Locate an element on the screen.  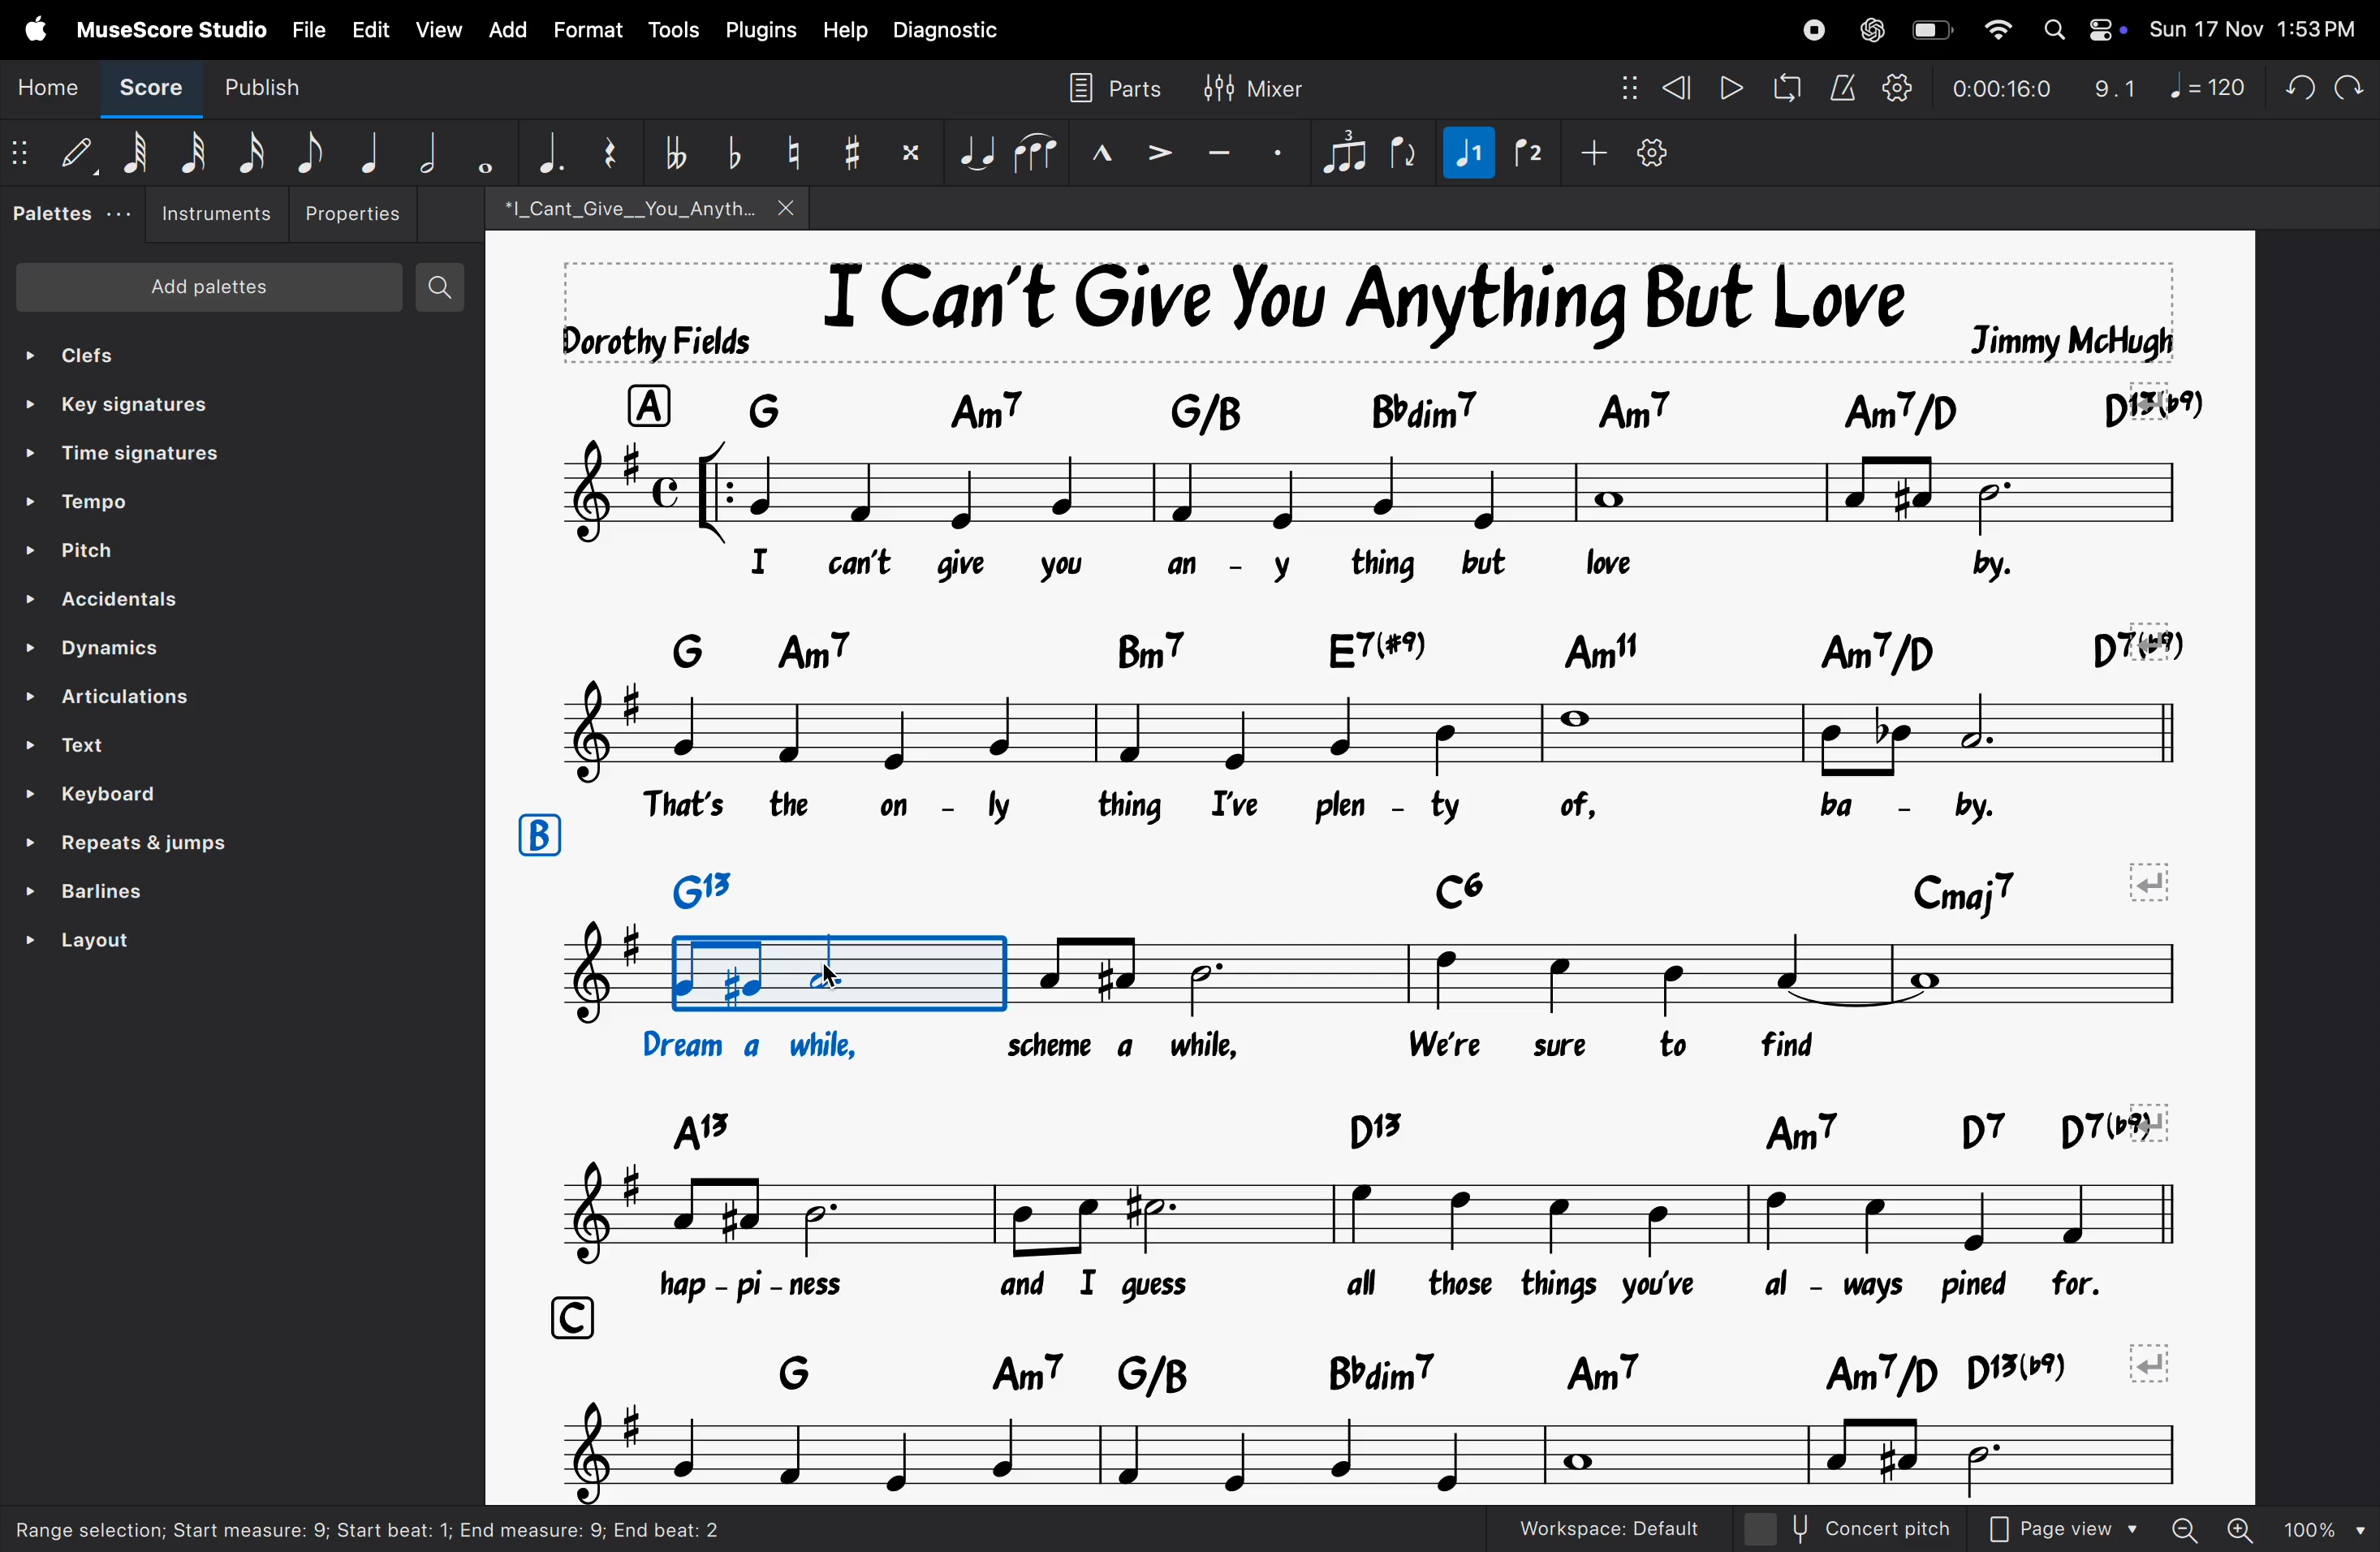
lyrics is located at coordinates (1387, 1286).